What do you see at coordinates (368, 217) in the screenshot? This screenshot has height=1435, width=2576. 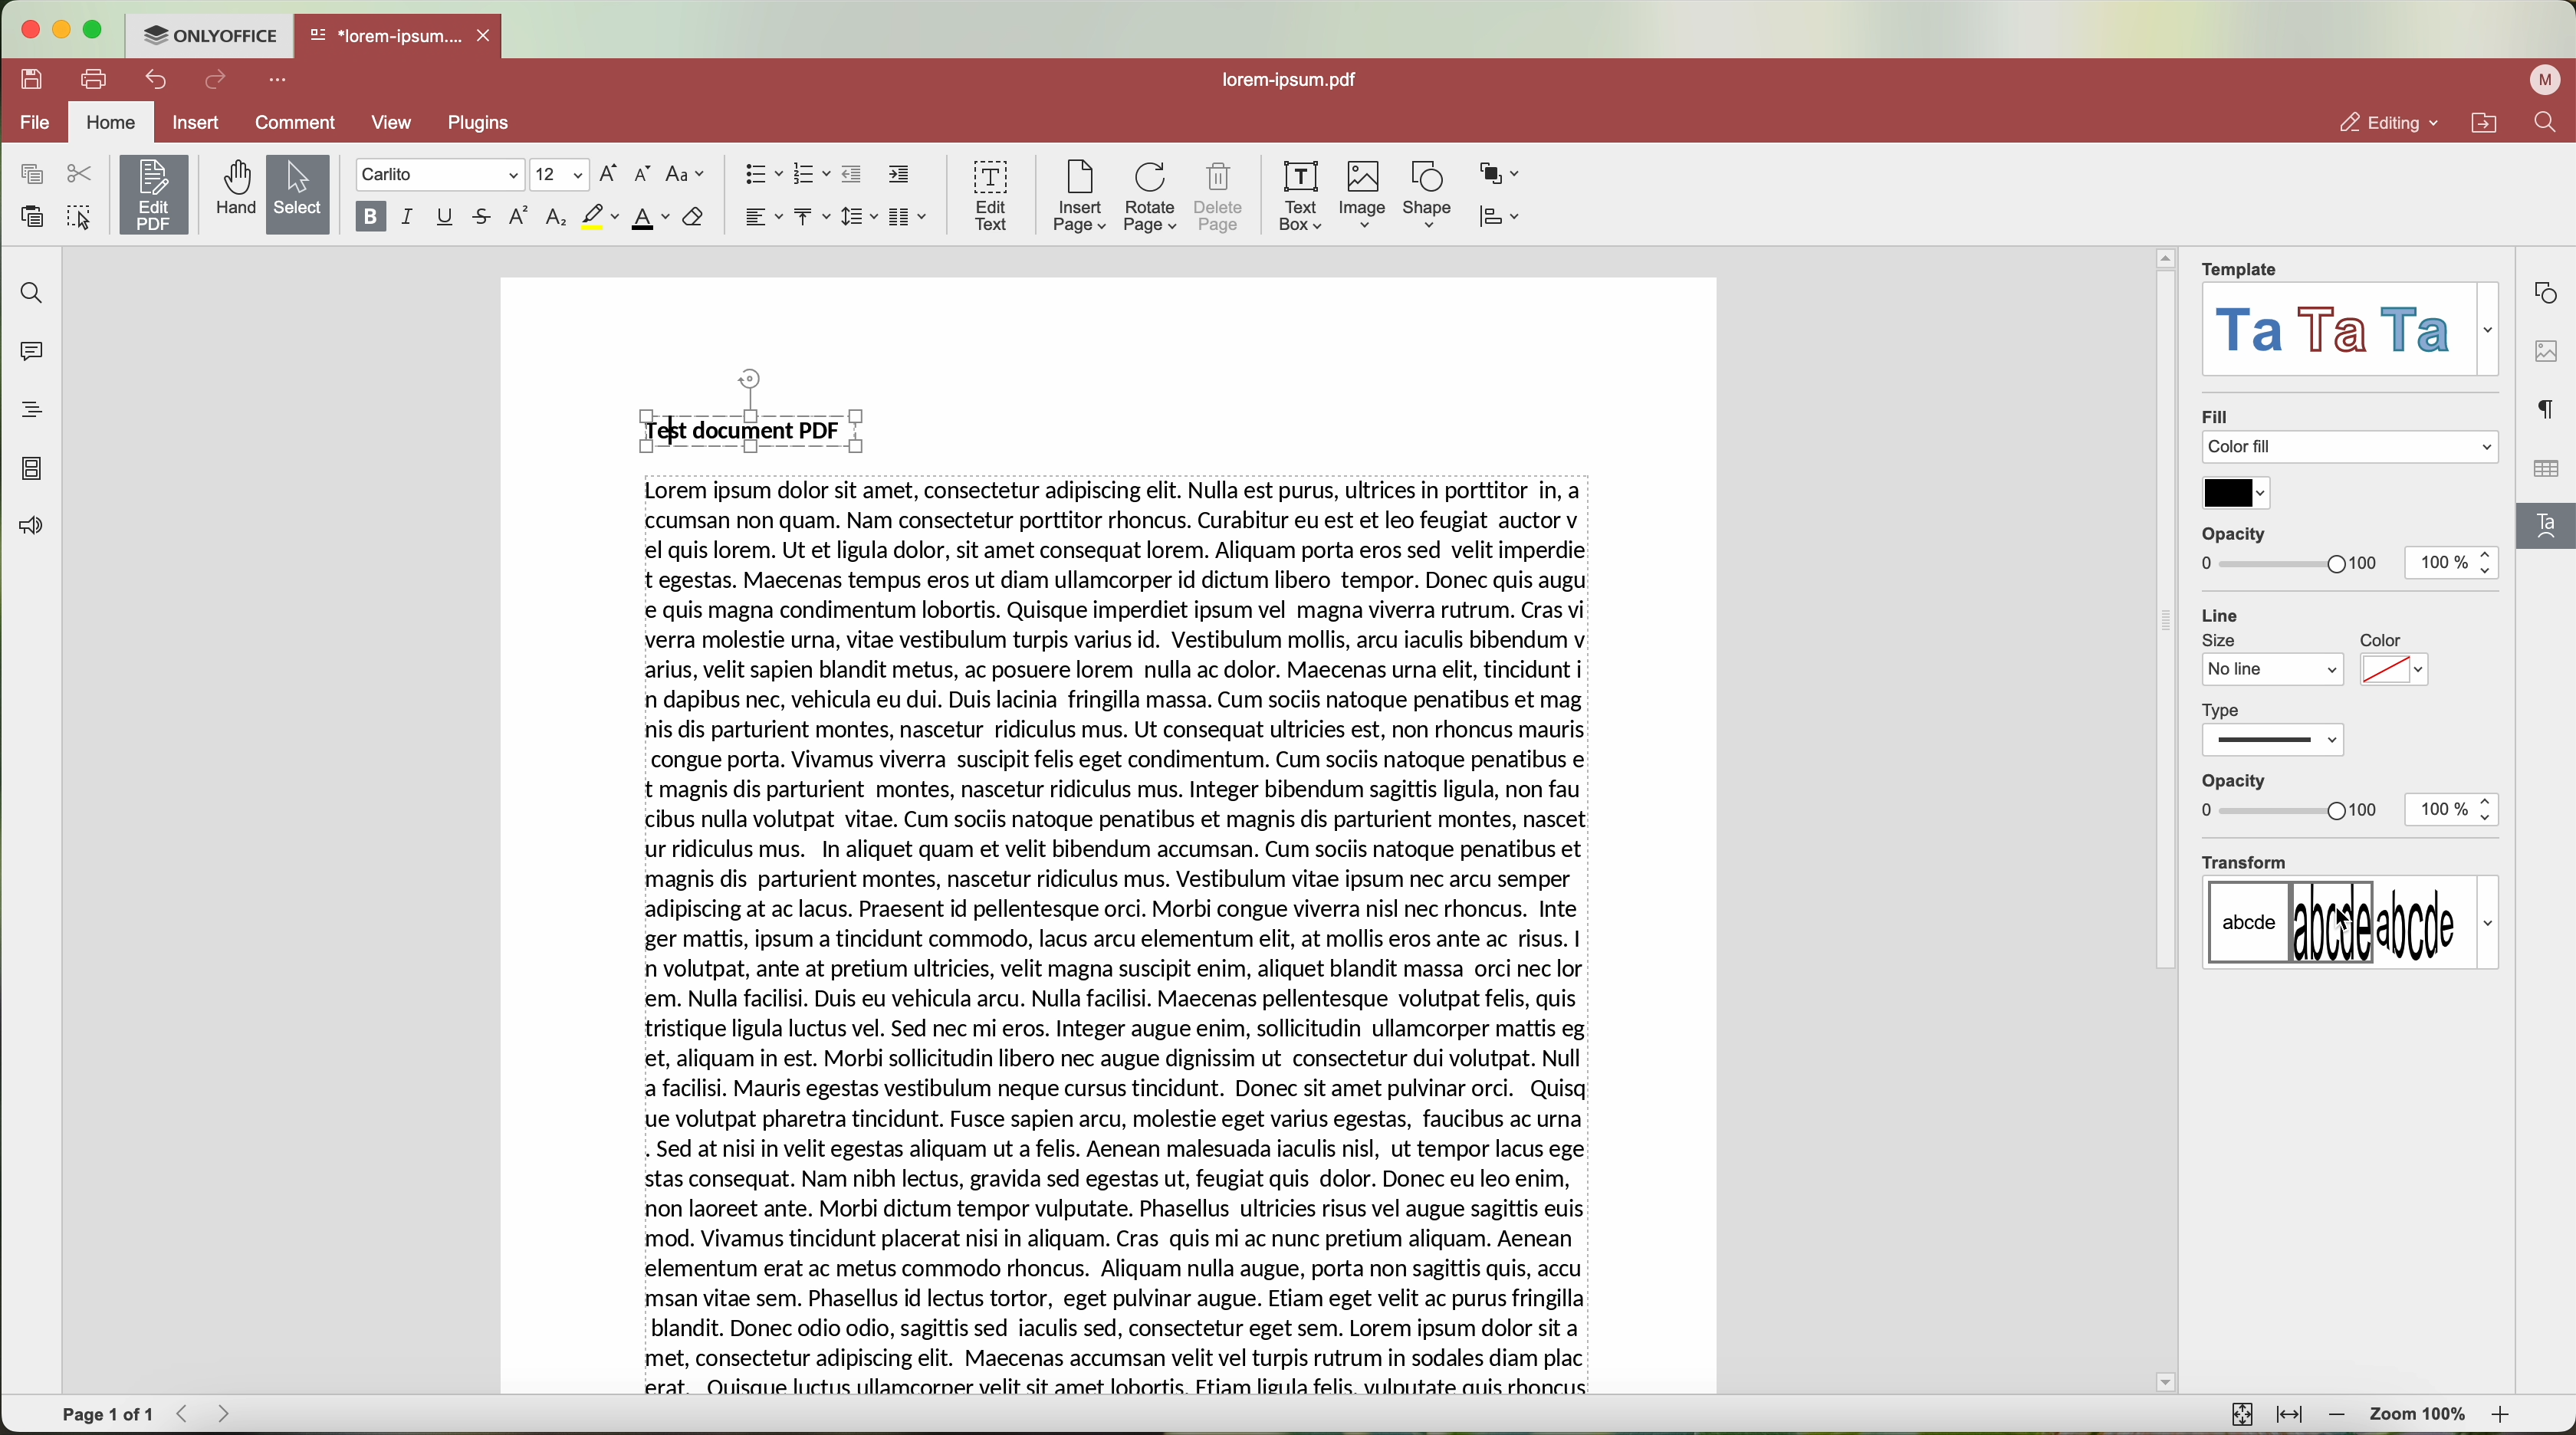 I see `bold` at bounding box center [368, 217].